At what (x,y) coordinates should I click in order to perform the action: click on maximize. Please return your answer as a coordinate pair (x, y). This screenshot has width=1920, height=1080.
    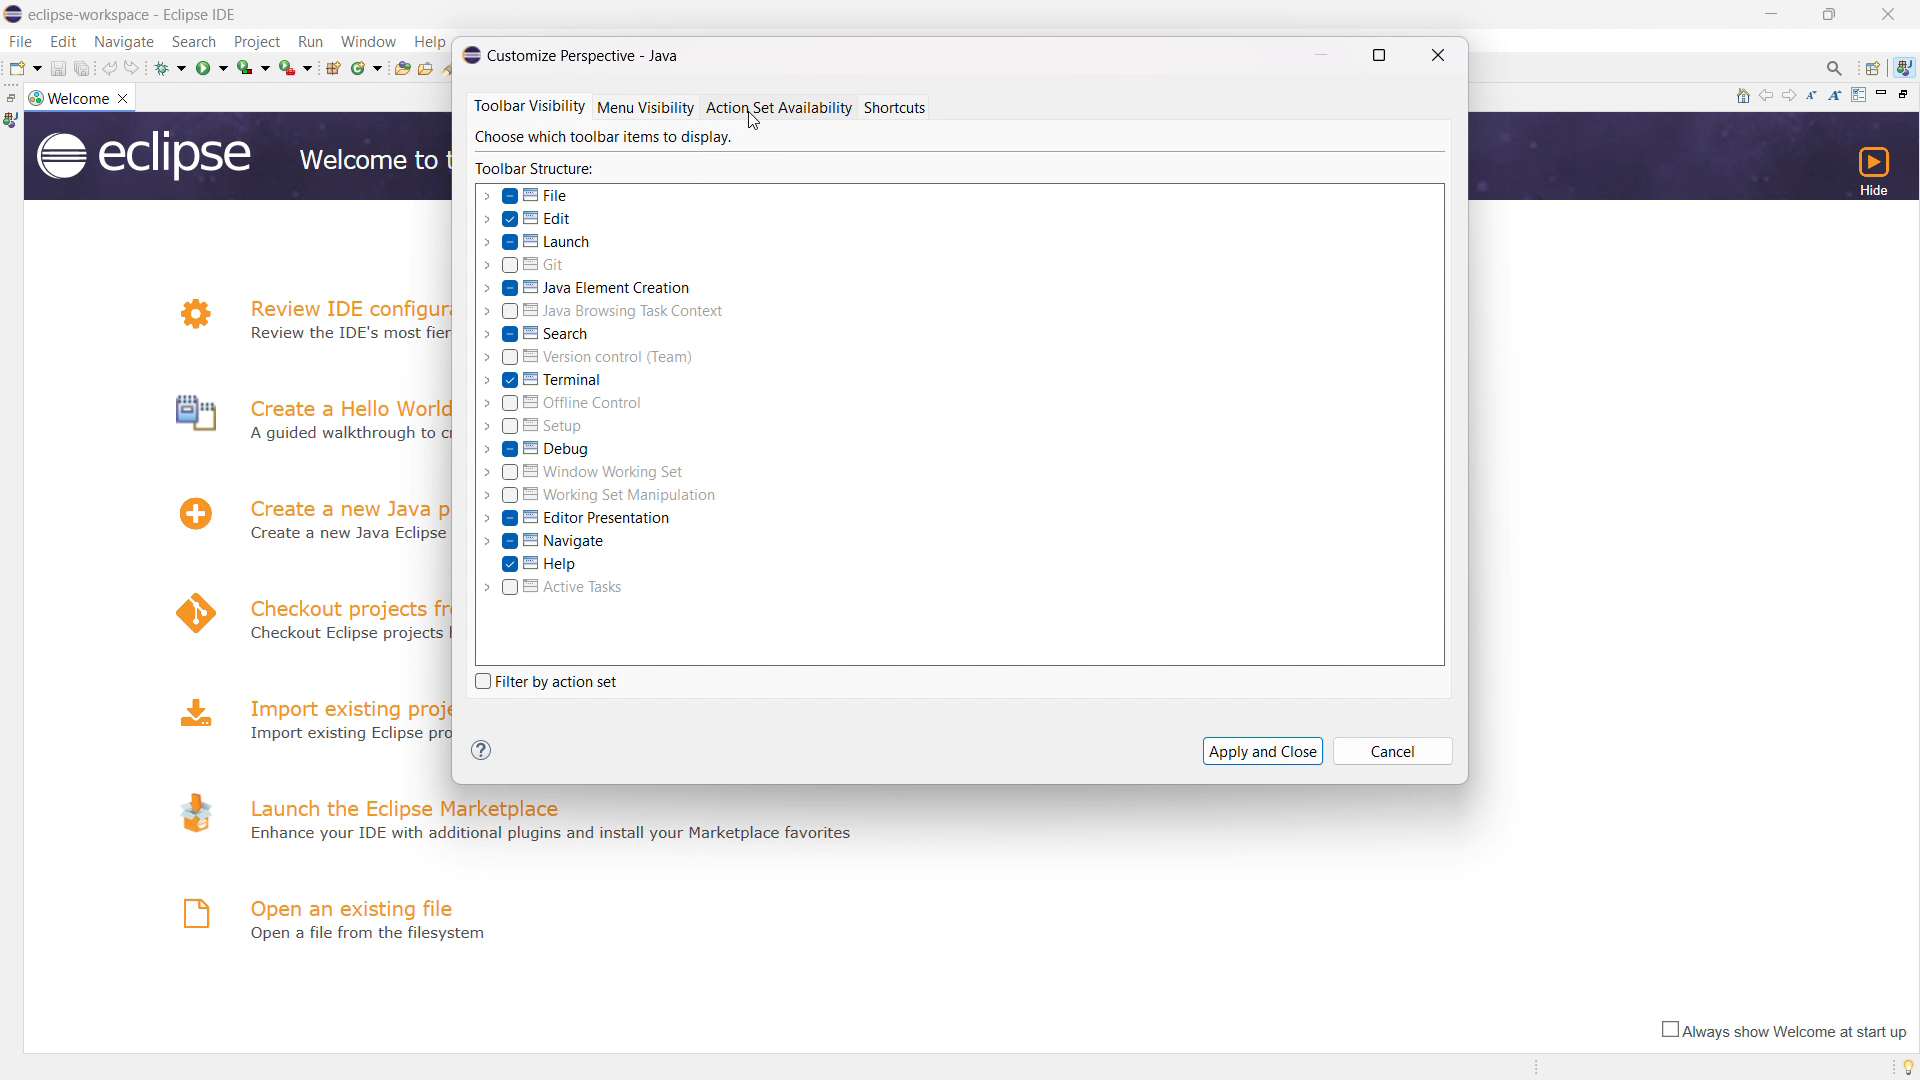
    Looking at the image, I should click on (1831, 15).